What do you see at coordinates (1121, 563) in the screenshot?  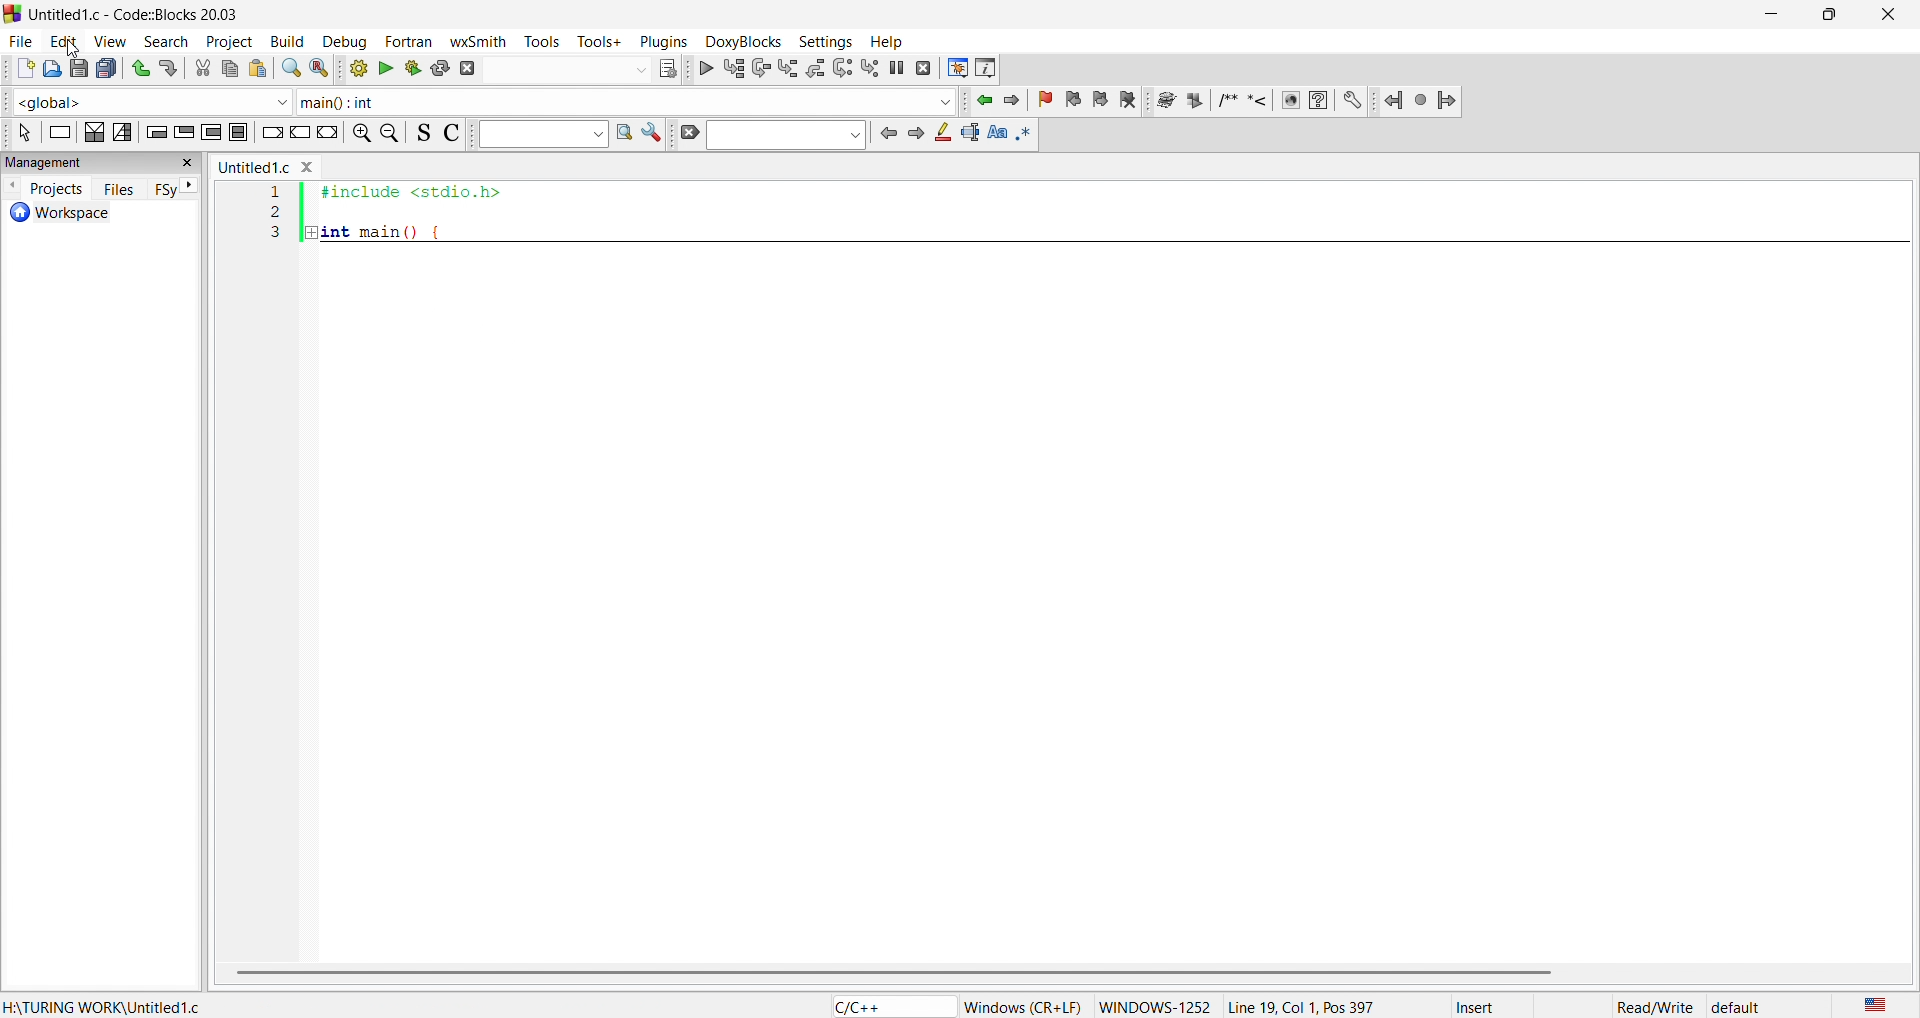 I see `code editor` at bounding box center [1121, 563].